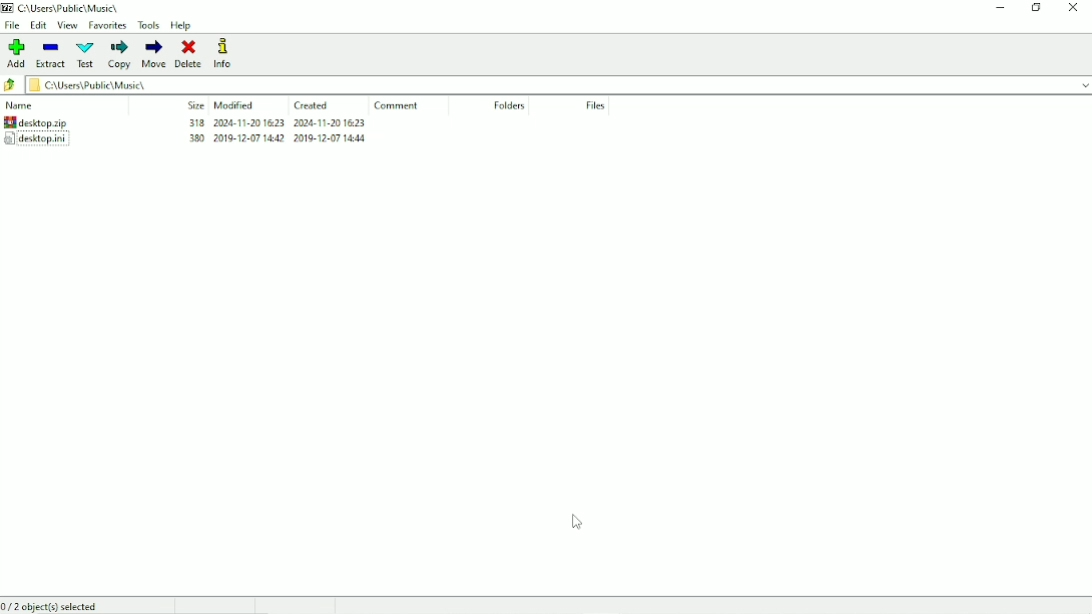 This screenshot has width=1092, height=614. What do you see at coordinates (17, 53) in the screenshot?
I see `Add` at bounding box center [17, 53].